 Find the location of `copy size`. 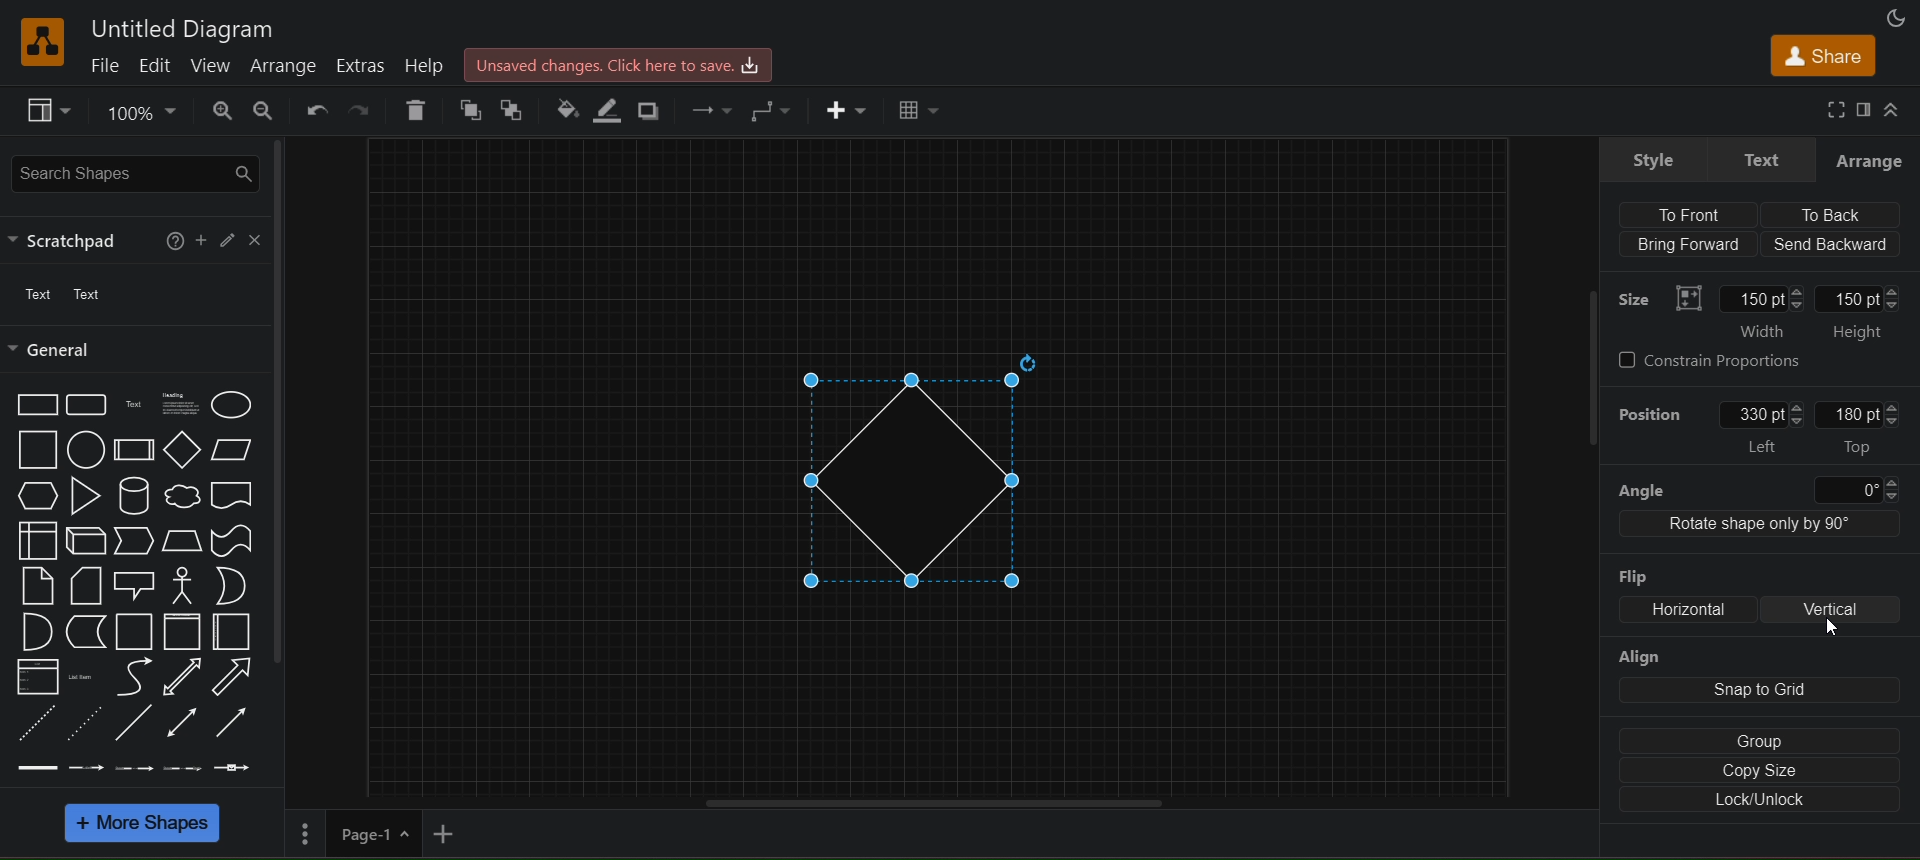

copy size is located at coordinates (1758, 771).